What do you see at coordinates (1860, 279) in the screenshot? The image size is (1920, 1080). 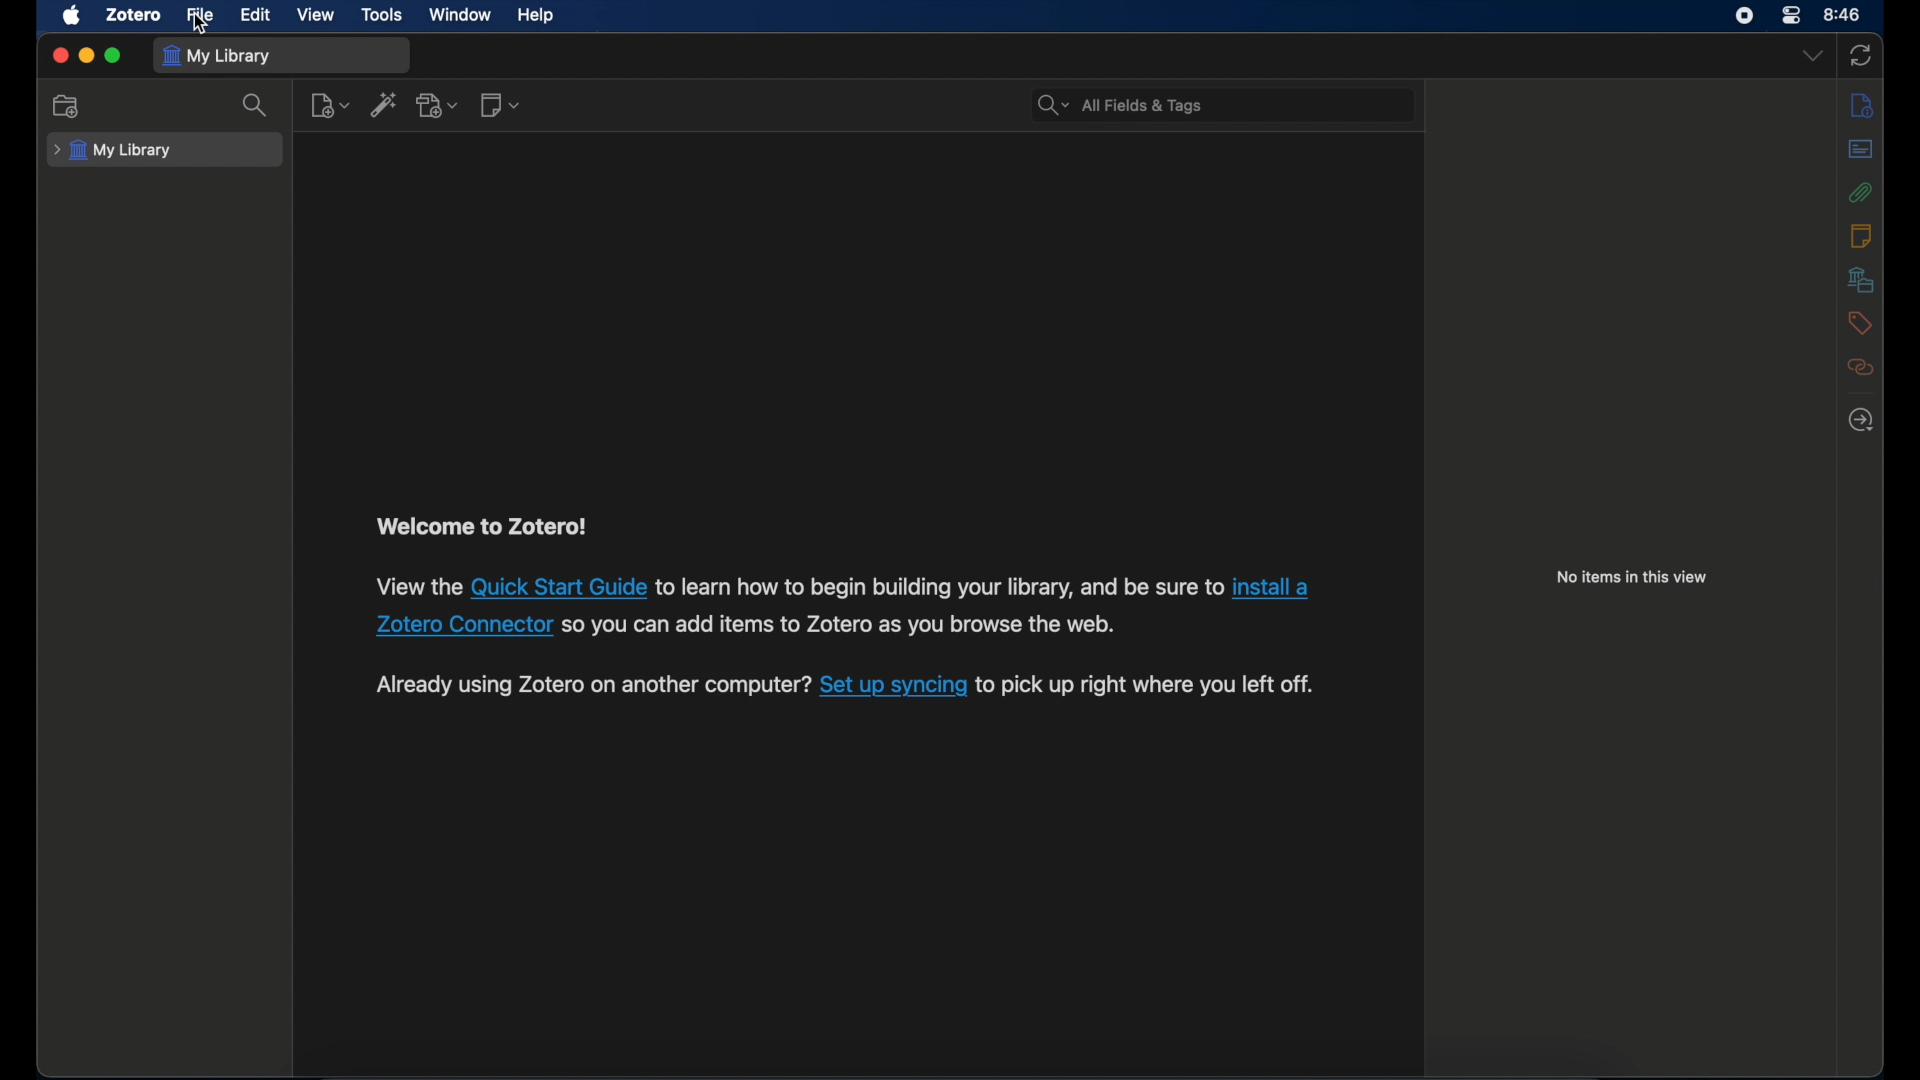 I see `libraries` at bounding box center [1860, 279].